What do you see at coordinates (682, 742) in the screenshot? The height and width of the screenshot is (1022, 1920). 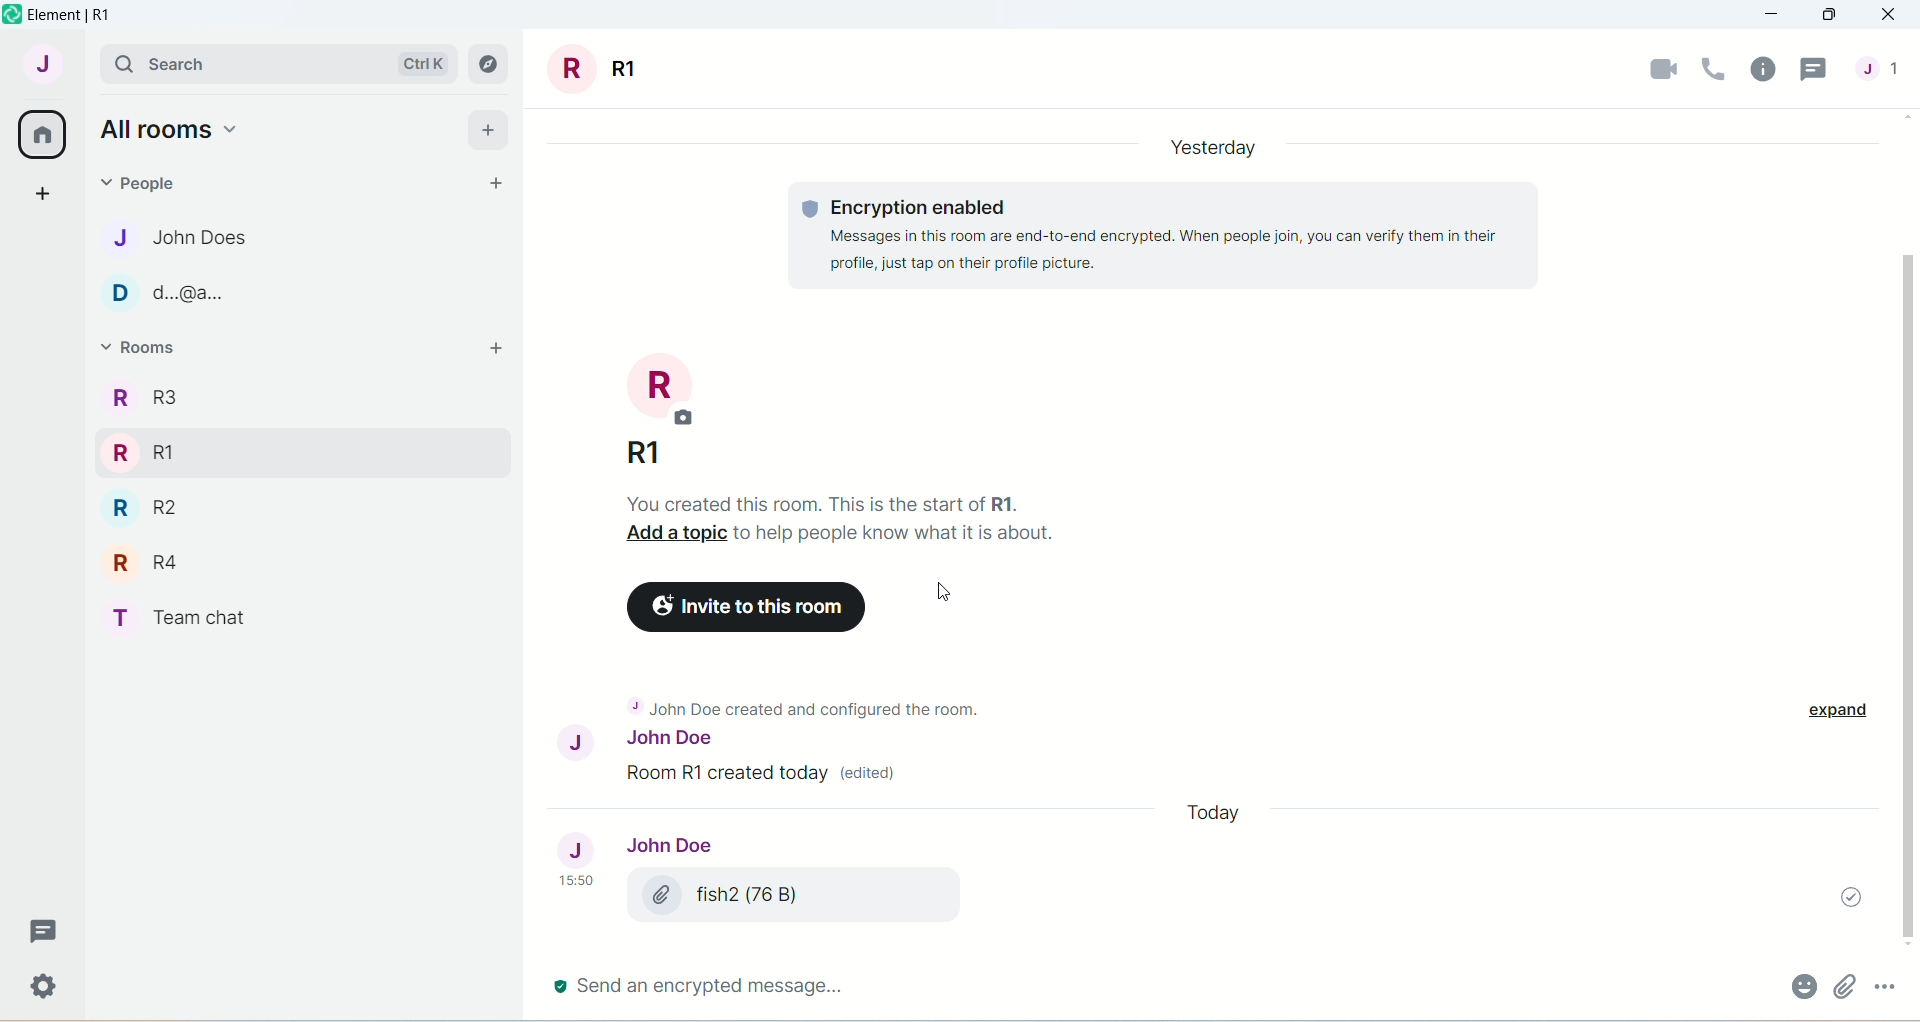 I see `John Doe` at bounding box center [682, 742].